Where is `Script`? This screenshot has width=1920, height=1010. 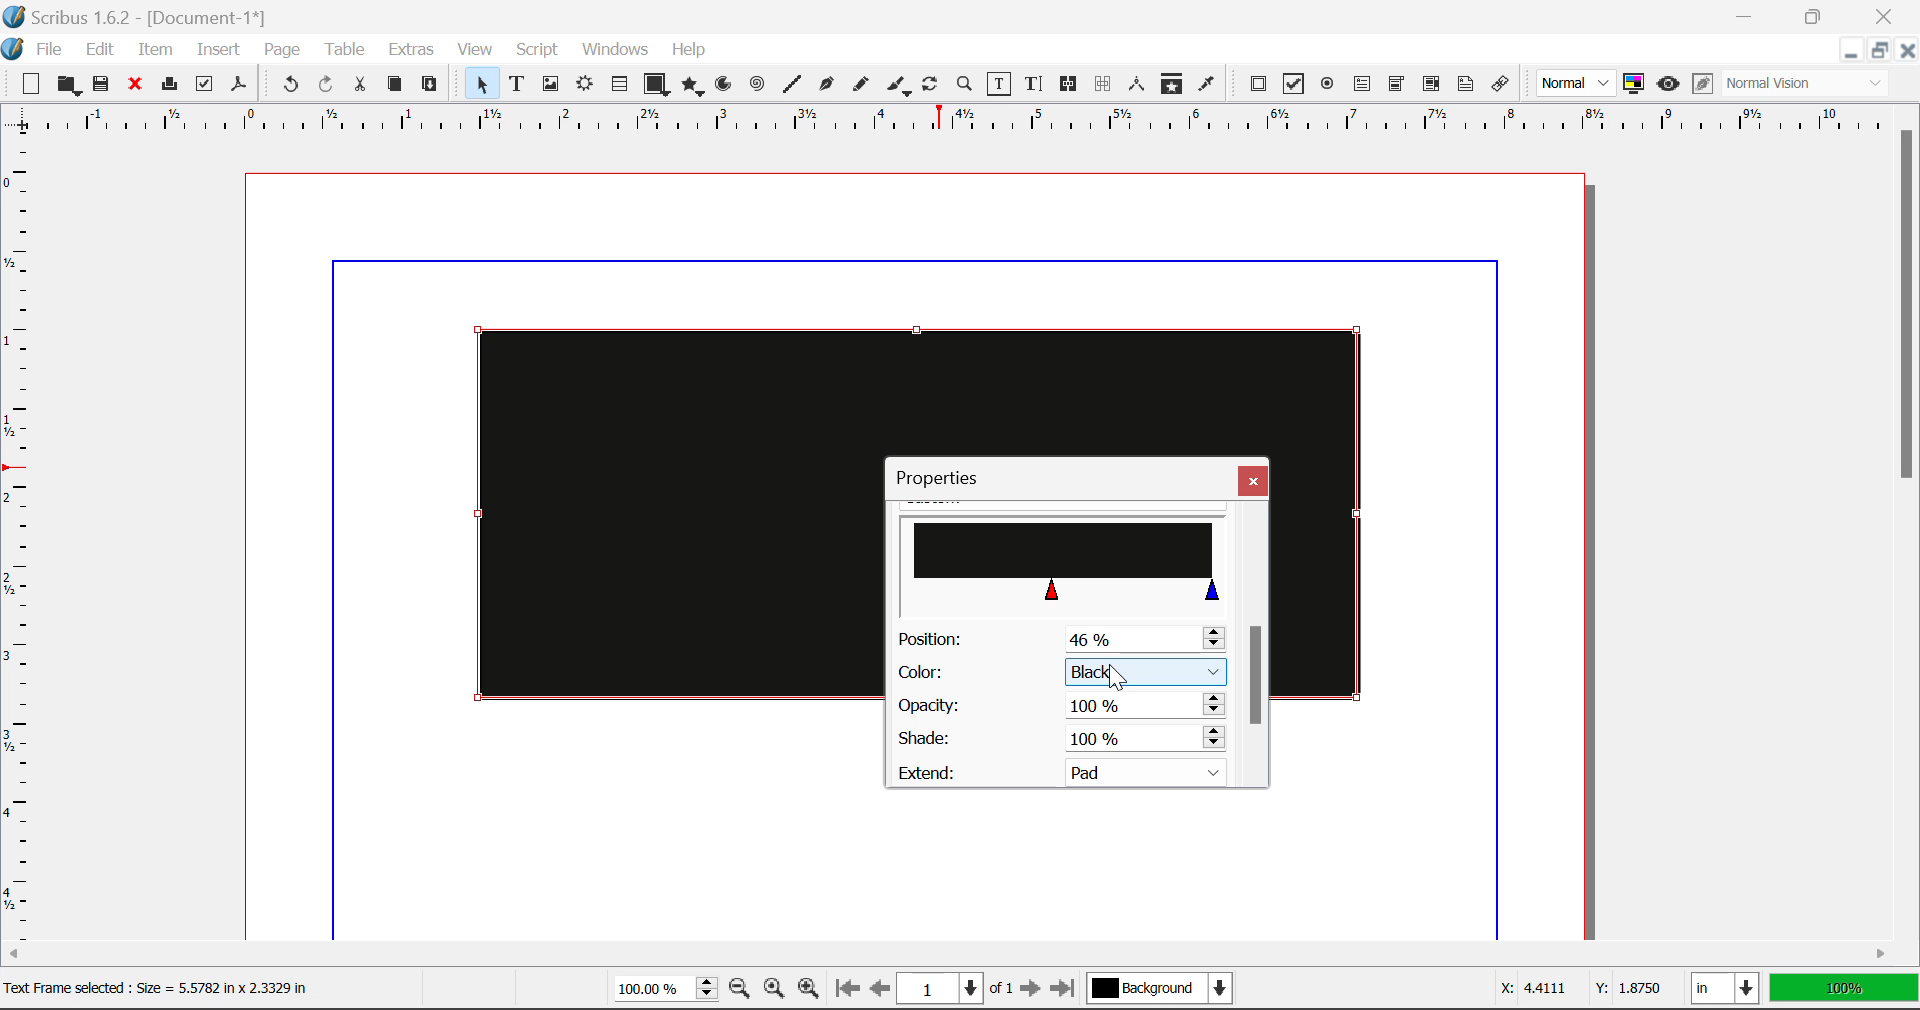 Script is located at coordinates (538, 50).